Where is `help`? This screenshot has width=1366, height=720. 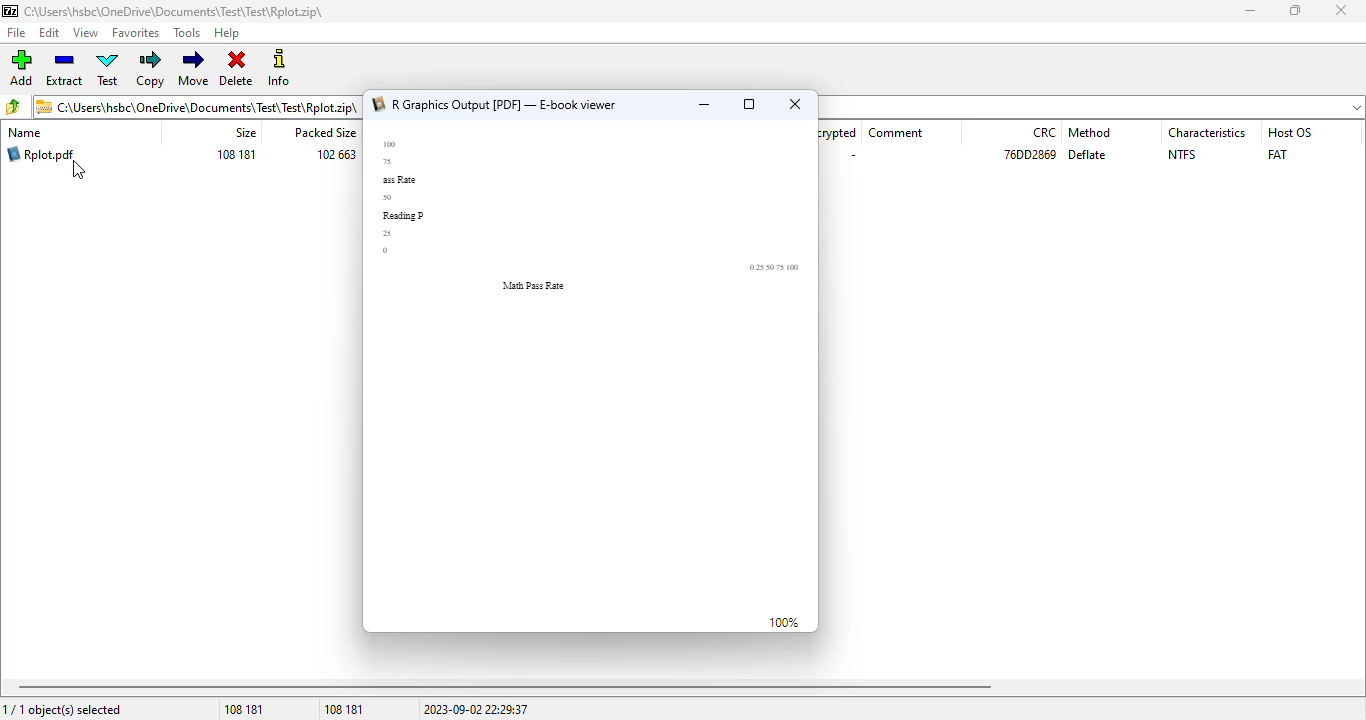 help is located at coordinates (227, 33).